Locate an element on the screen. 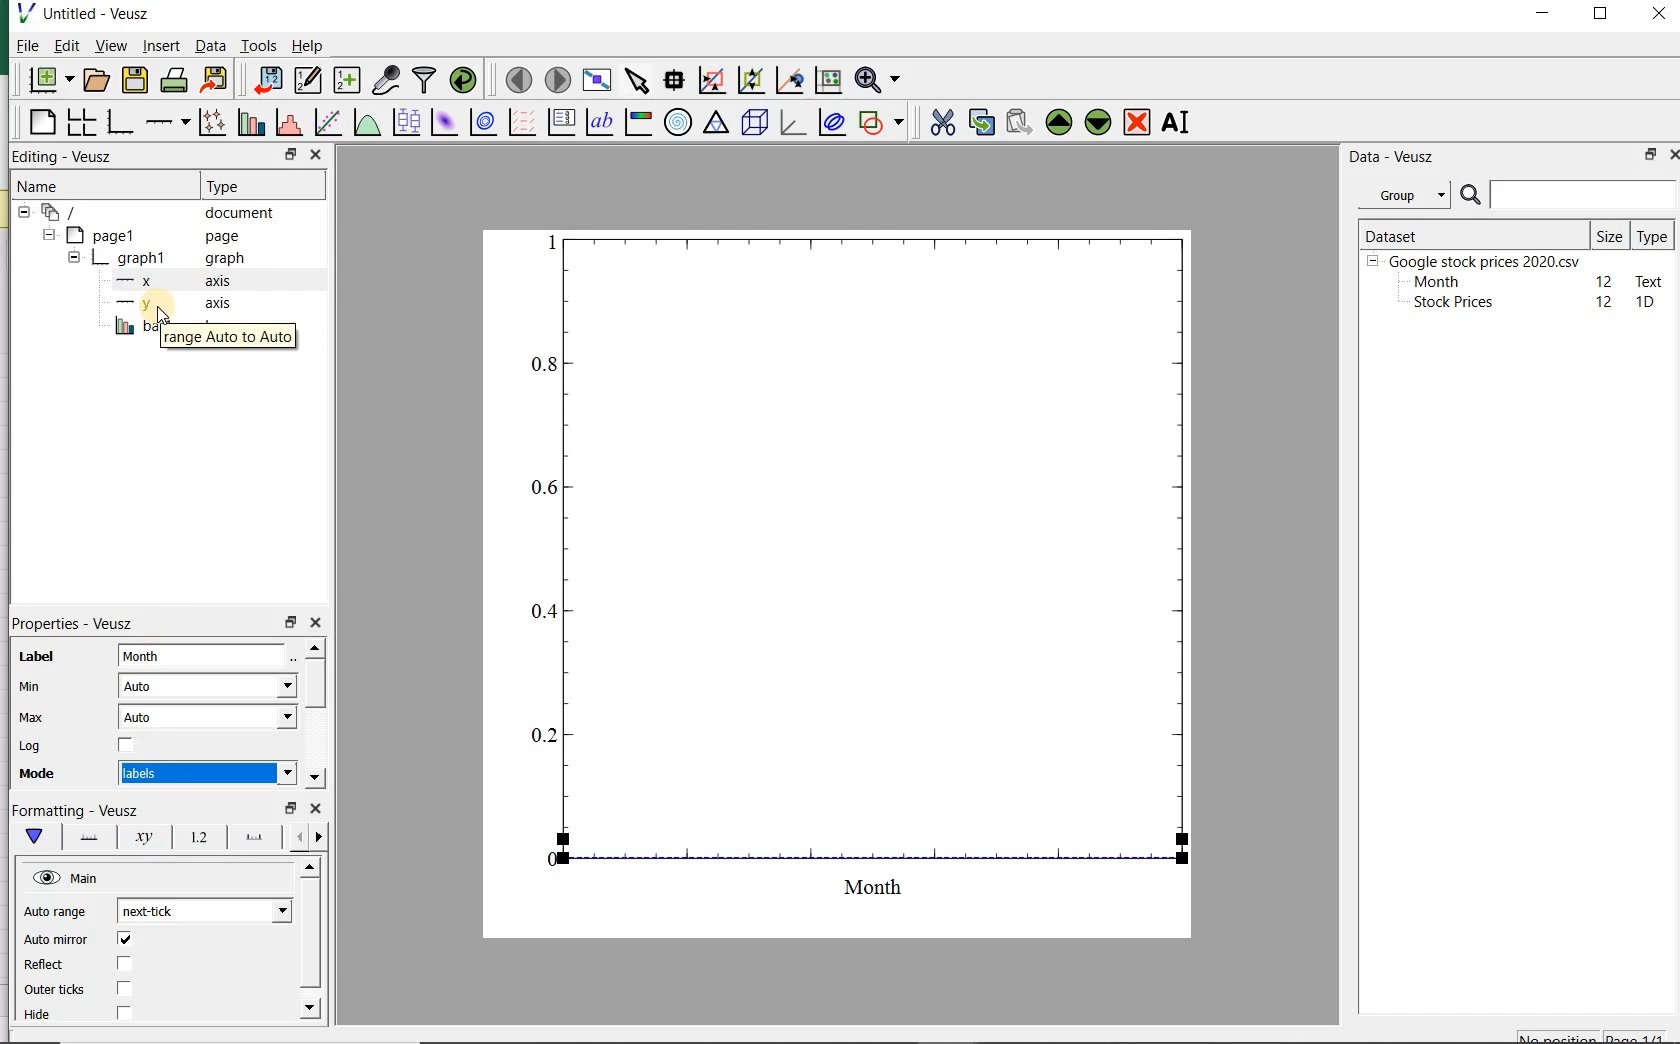 This screenshot has height=1044, width=1680. input field is located at coordinates (204, 654).